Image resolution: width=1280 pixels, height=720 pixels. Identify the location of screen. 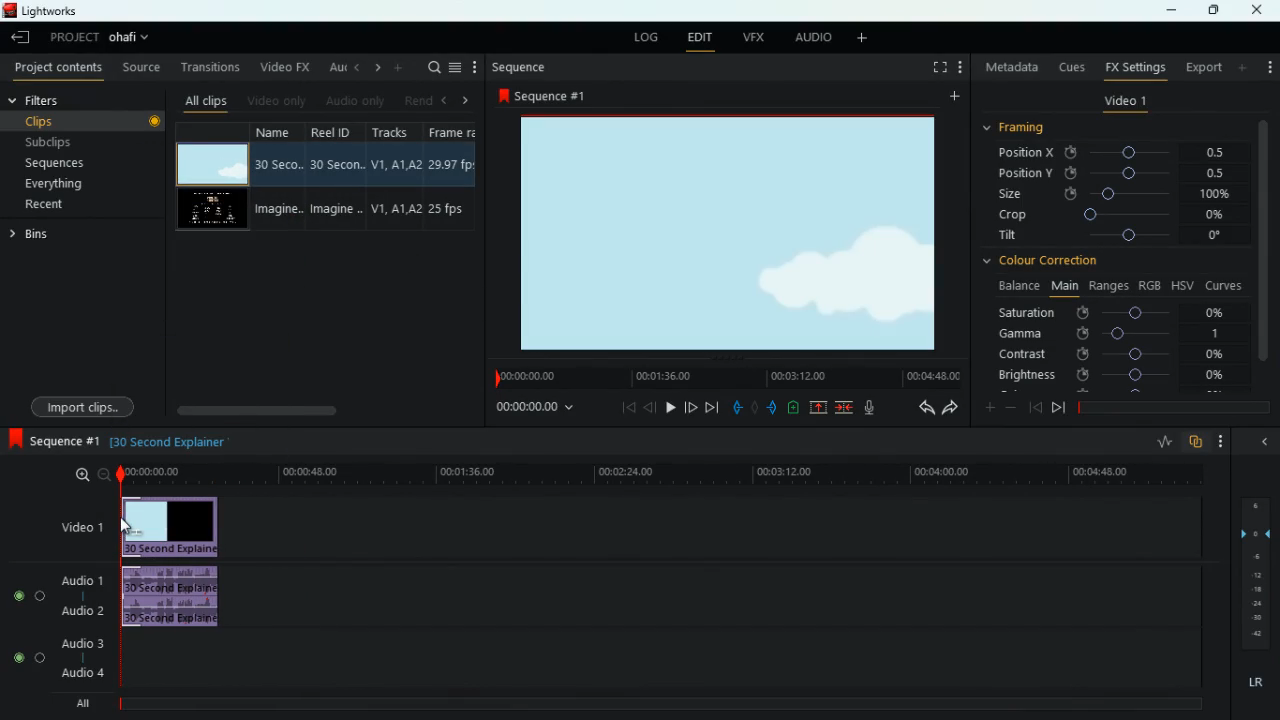
(211, 210).